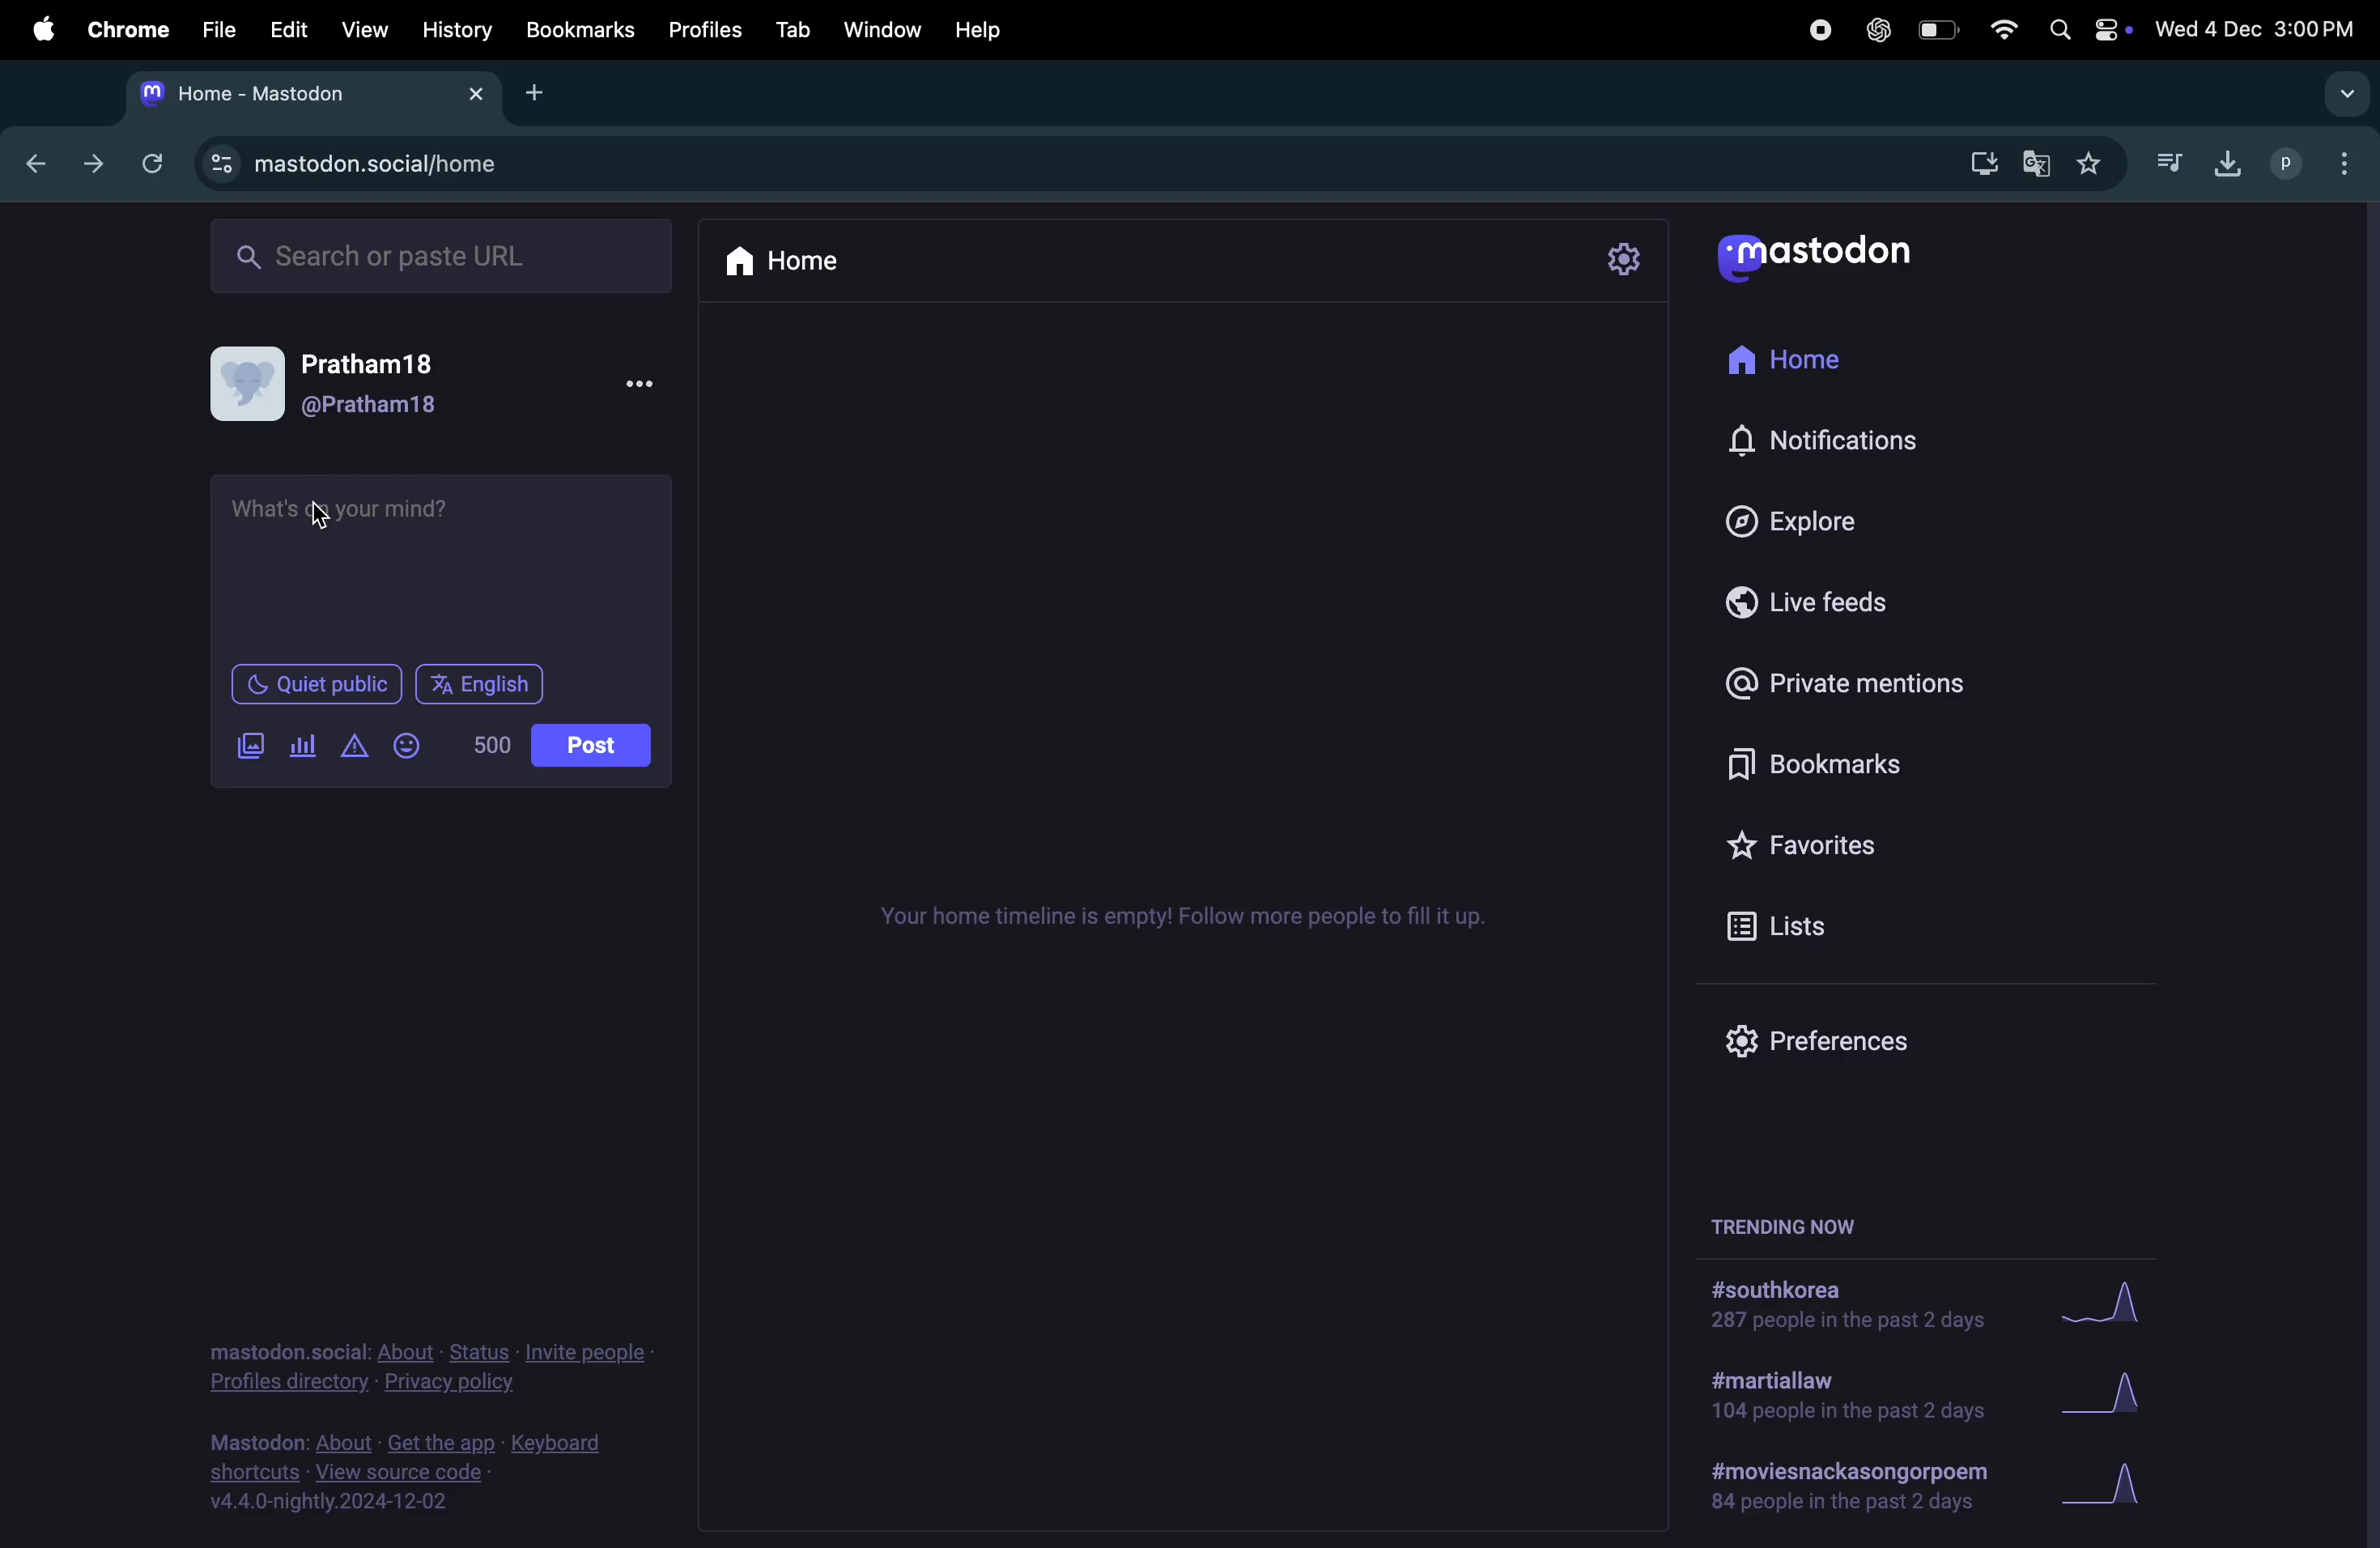 The width and height of the screenshot is (2380, 1548). Describe the element at coordinates (987, 30) in the screenshot. I see `help` at that location.